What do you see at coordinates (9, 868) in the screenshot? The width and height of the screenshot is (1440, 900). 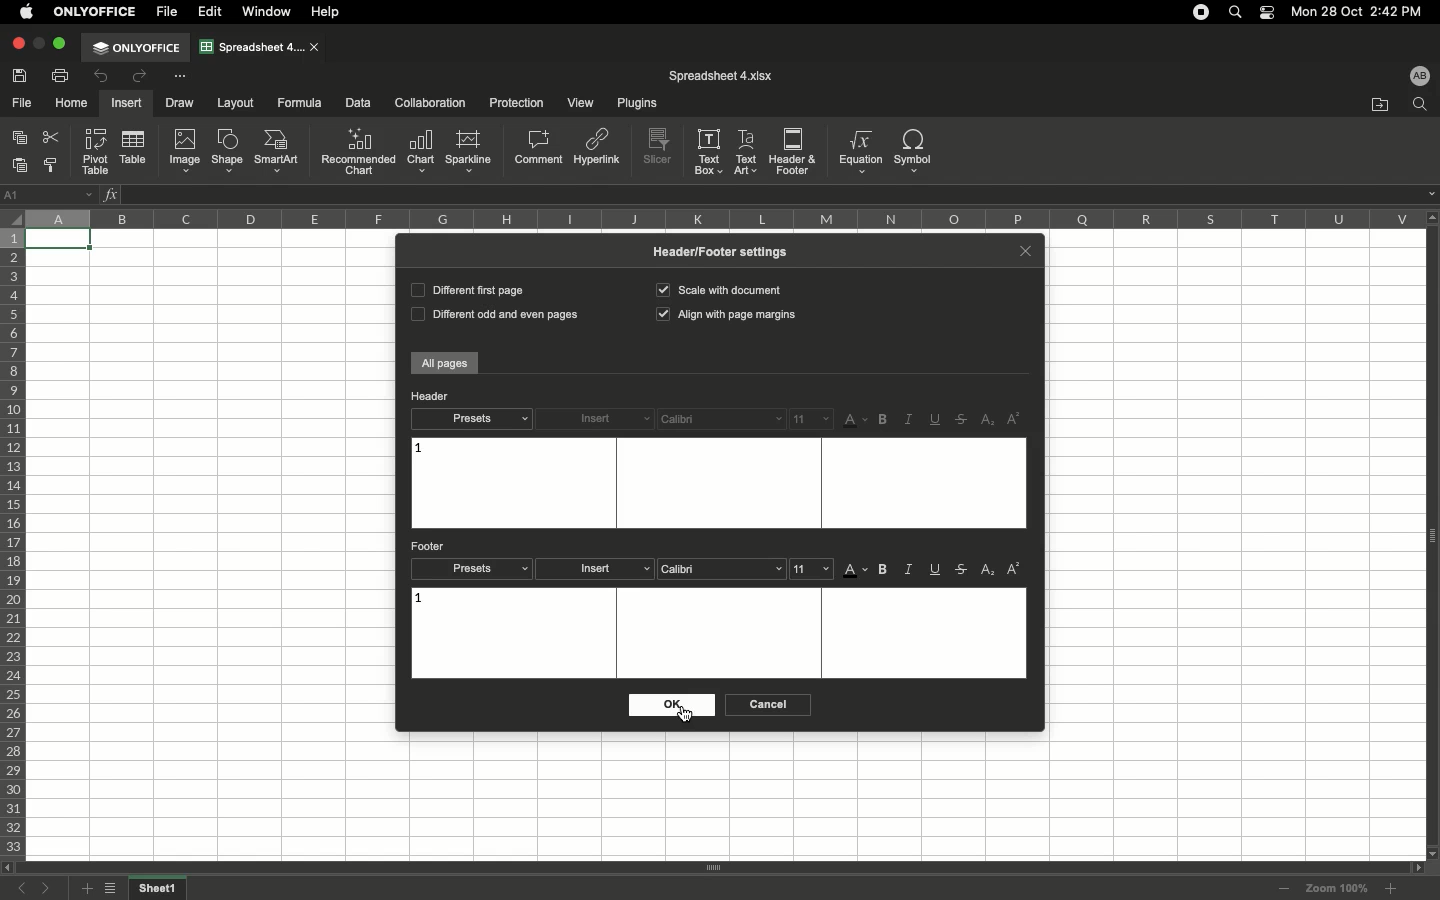 I see `scroll left` at bounding box center [9, 868].